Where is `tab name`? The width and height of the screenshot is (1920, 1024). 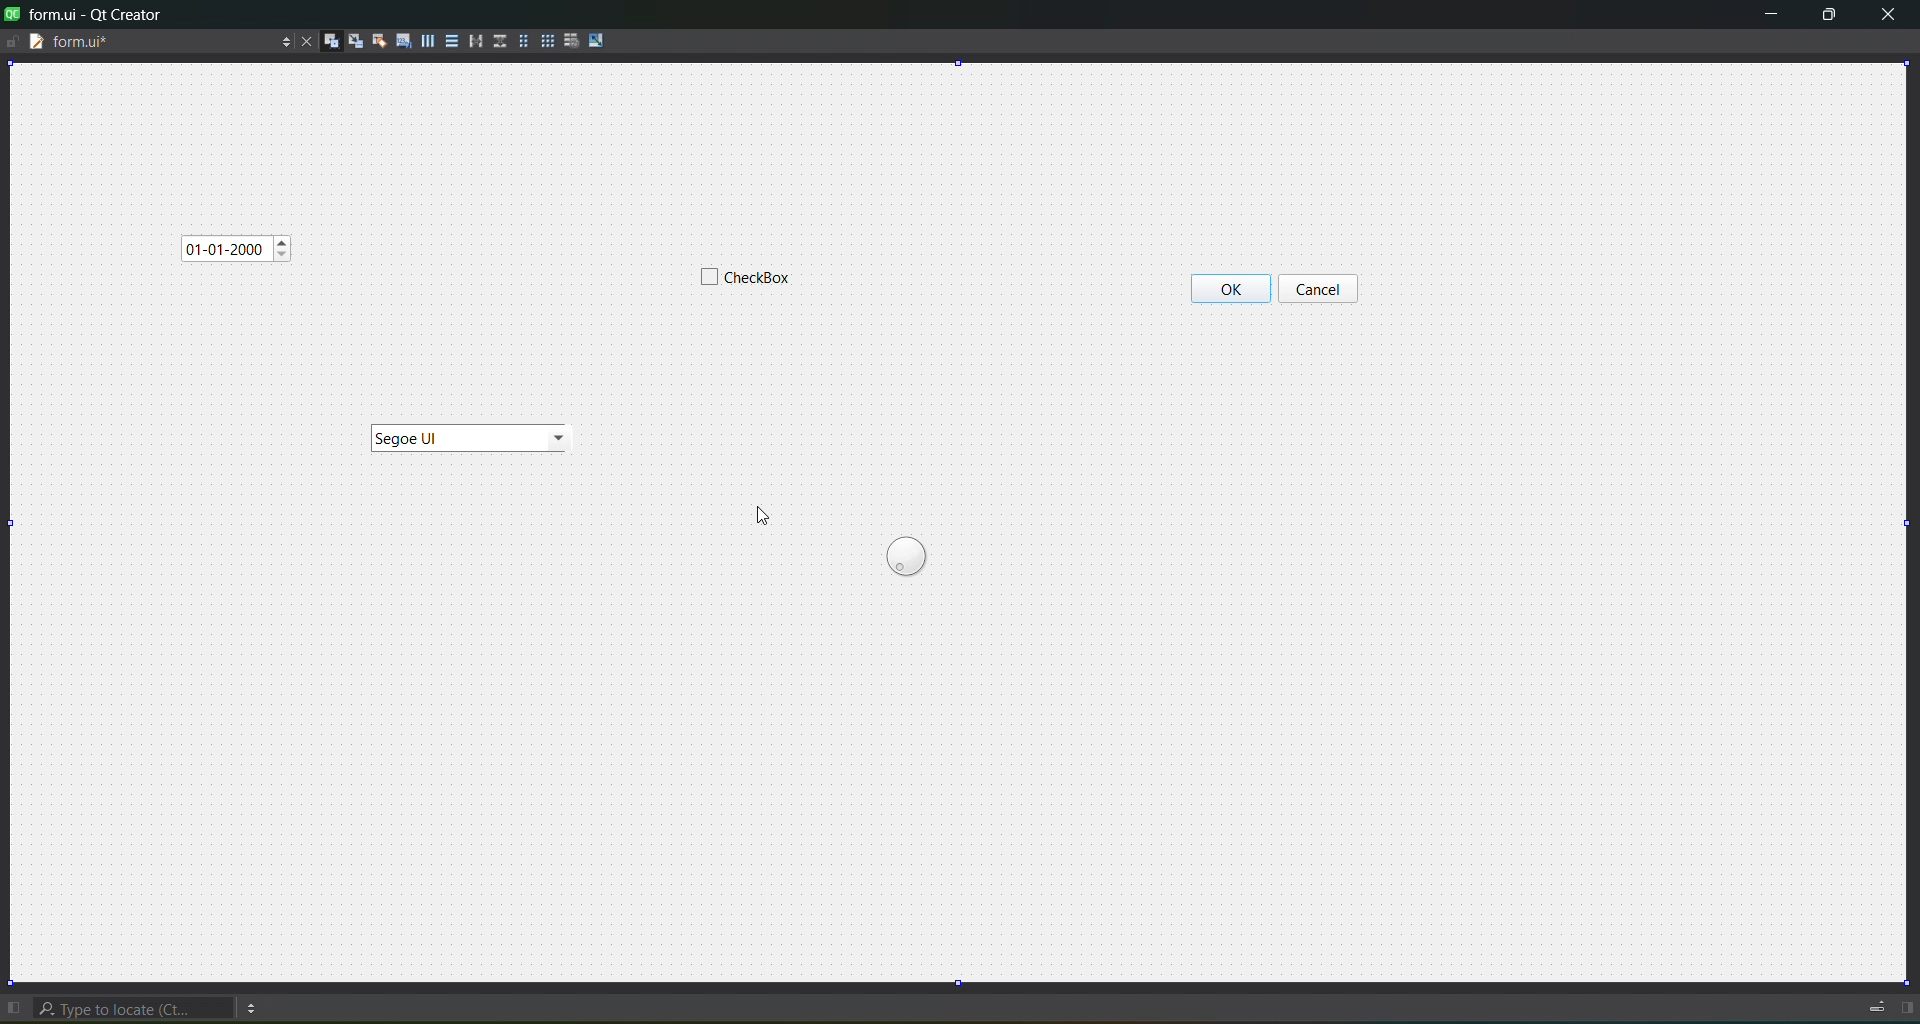 tab name is located at coordinates (92, 43).